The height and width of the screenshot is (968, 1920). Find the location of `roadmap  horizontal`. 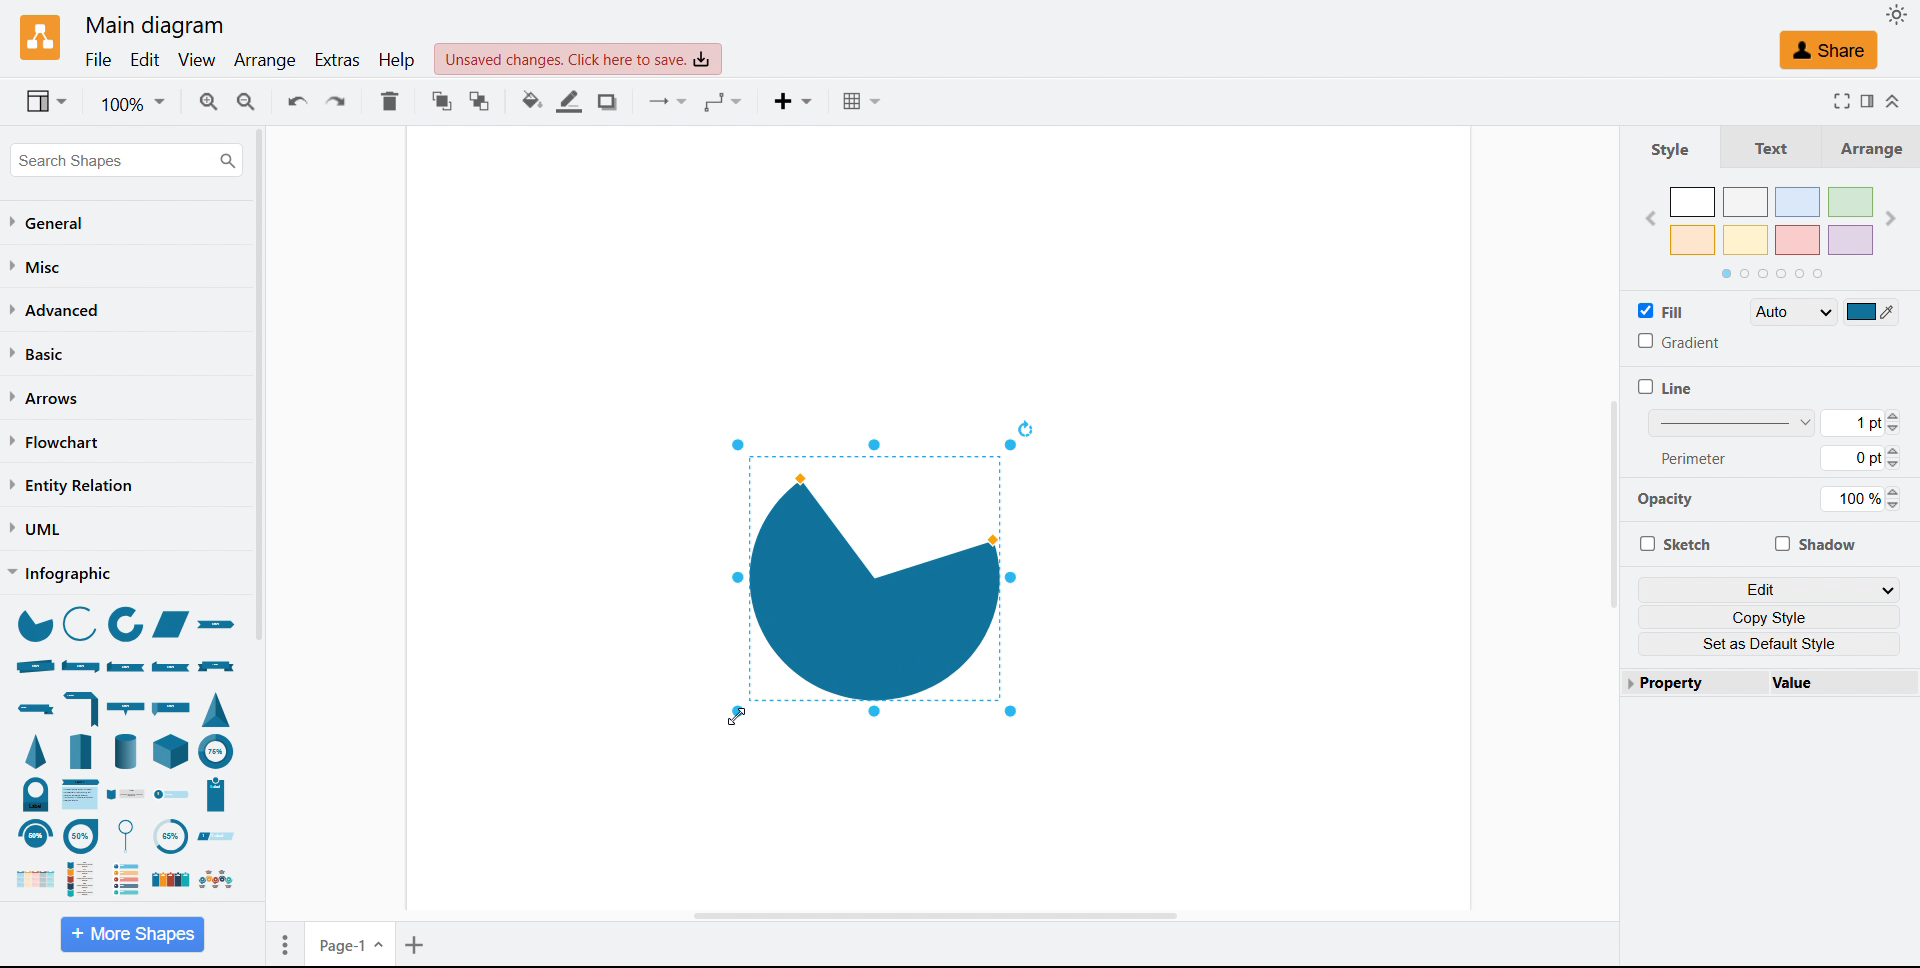

roadmap  horizontal is located at coordinates (215, 880).